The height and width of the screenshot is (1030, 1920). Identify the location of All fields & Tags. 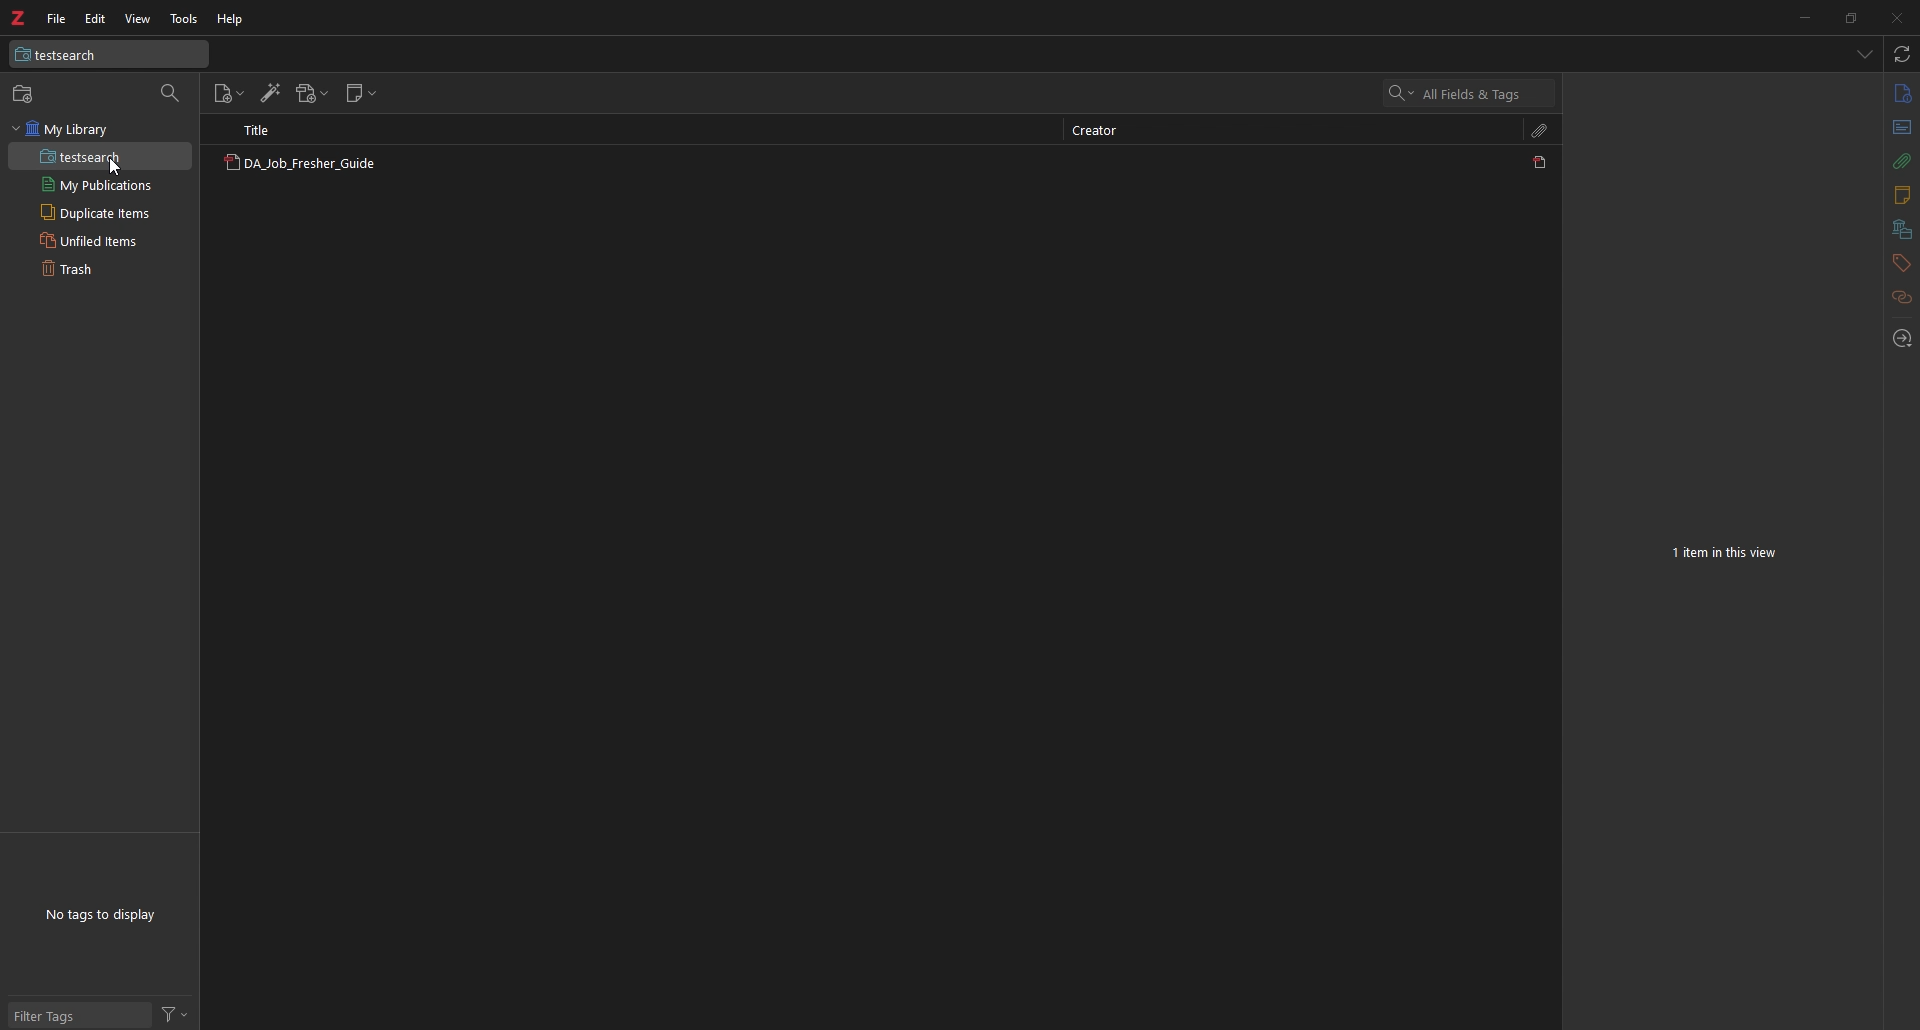
(1471, 93).